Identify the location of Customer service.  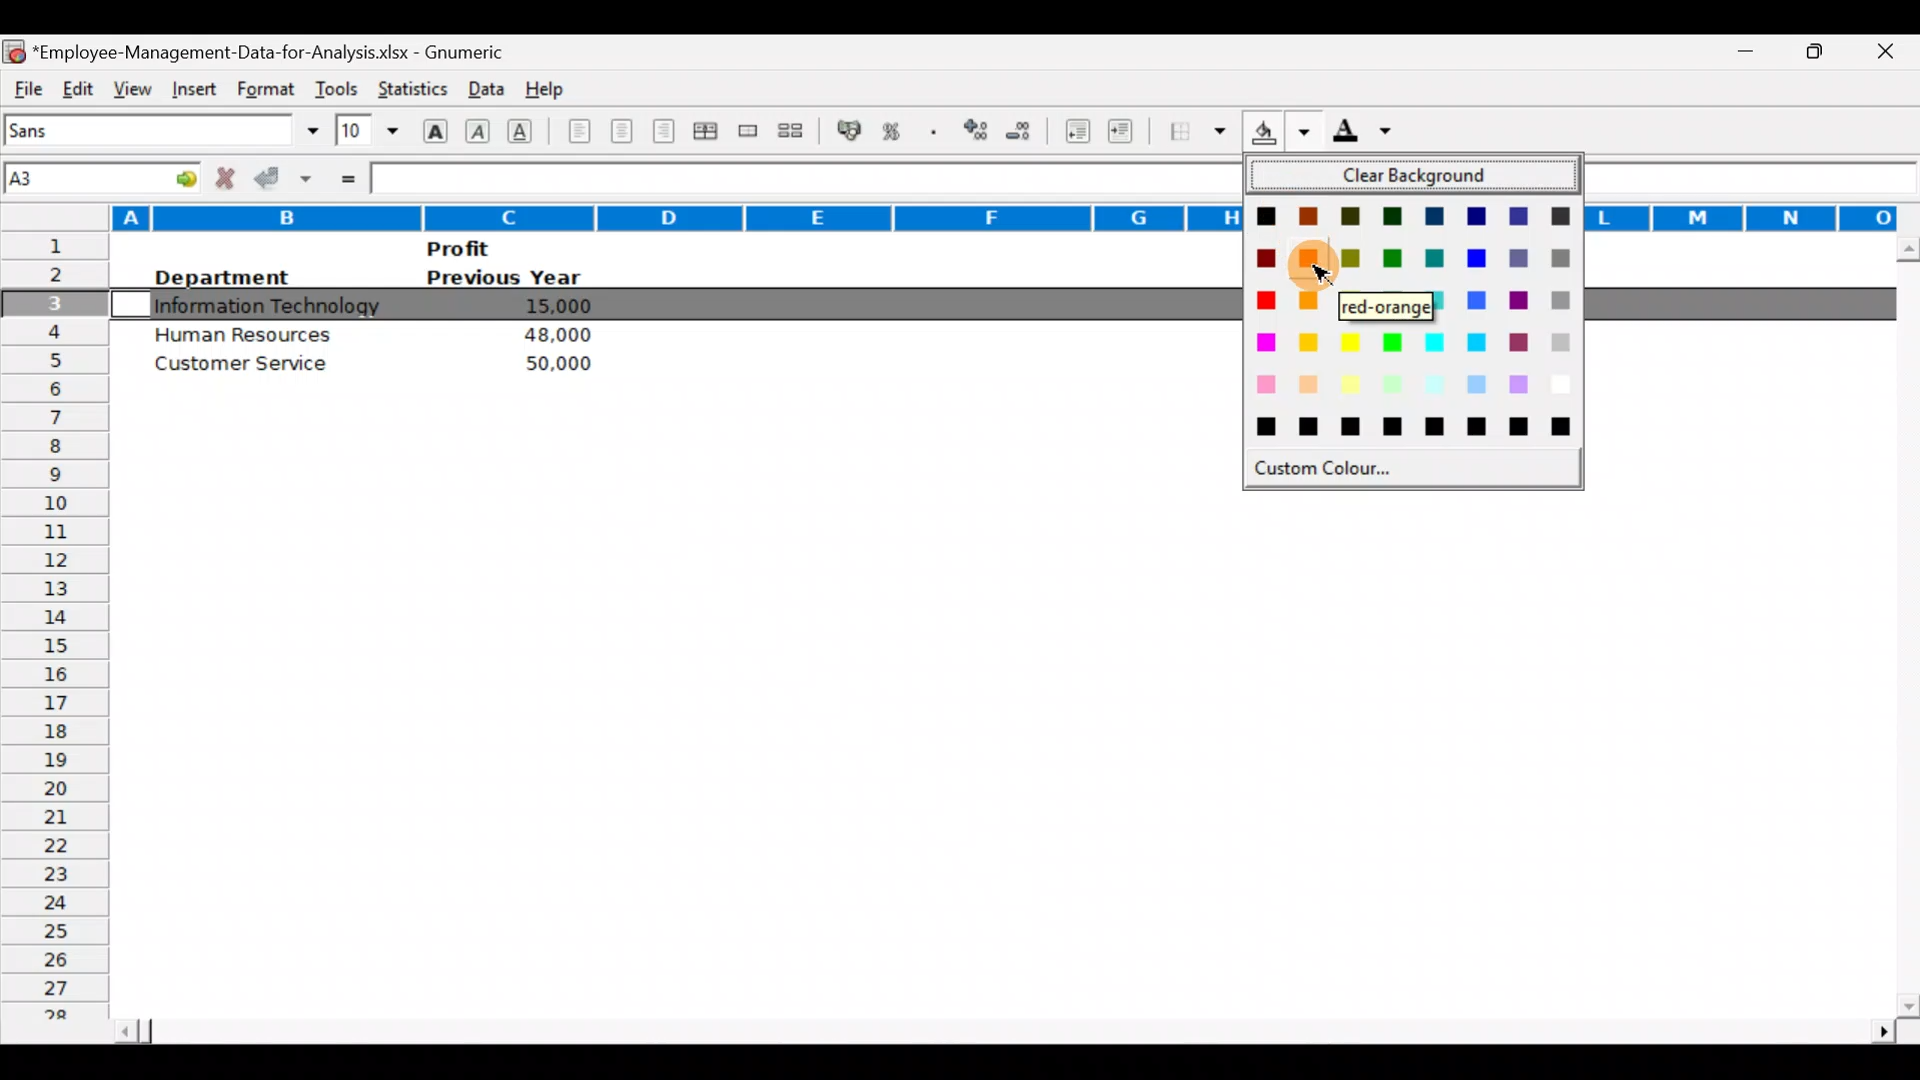
(251, 368).